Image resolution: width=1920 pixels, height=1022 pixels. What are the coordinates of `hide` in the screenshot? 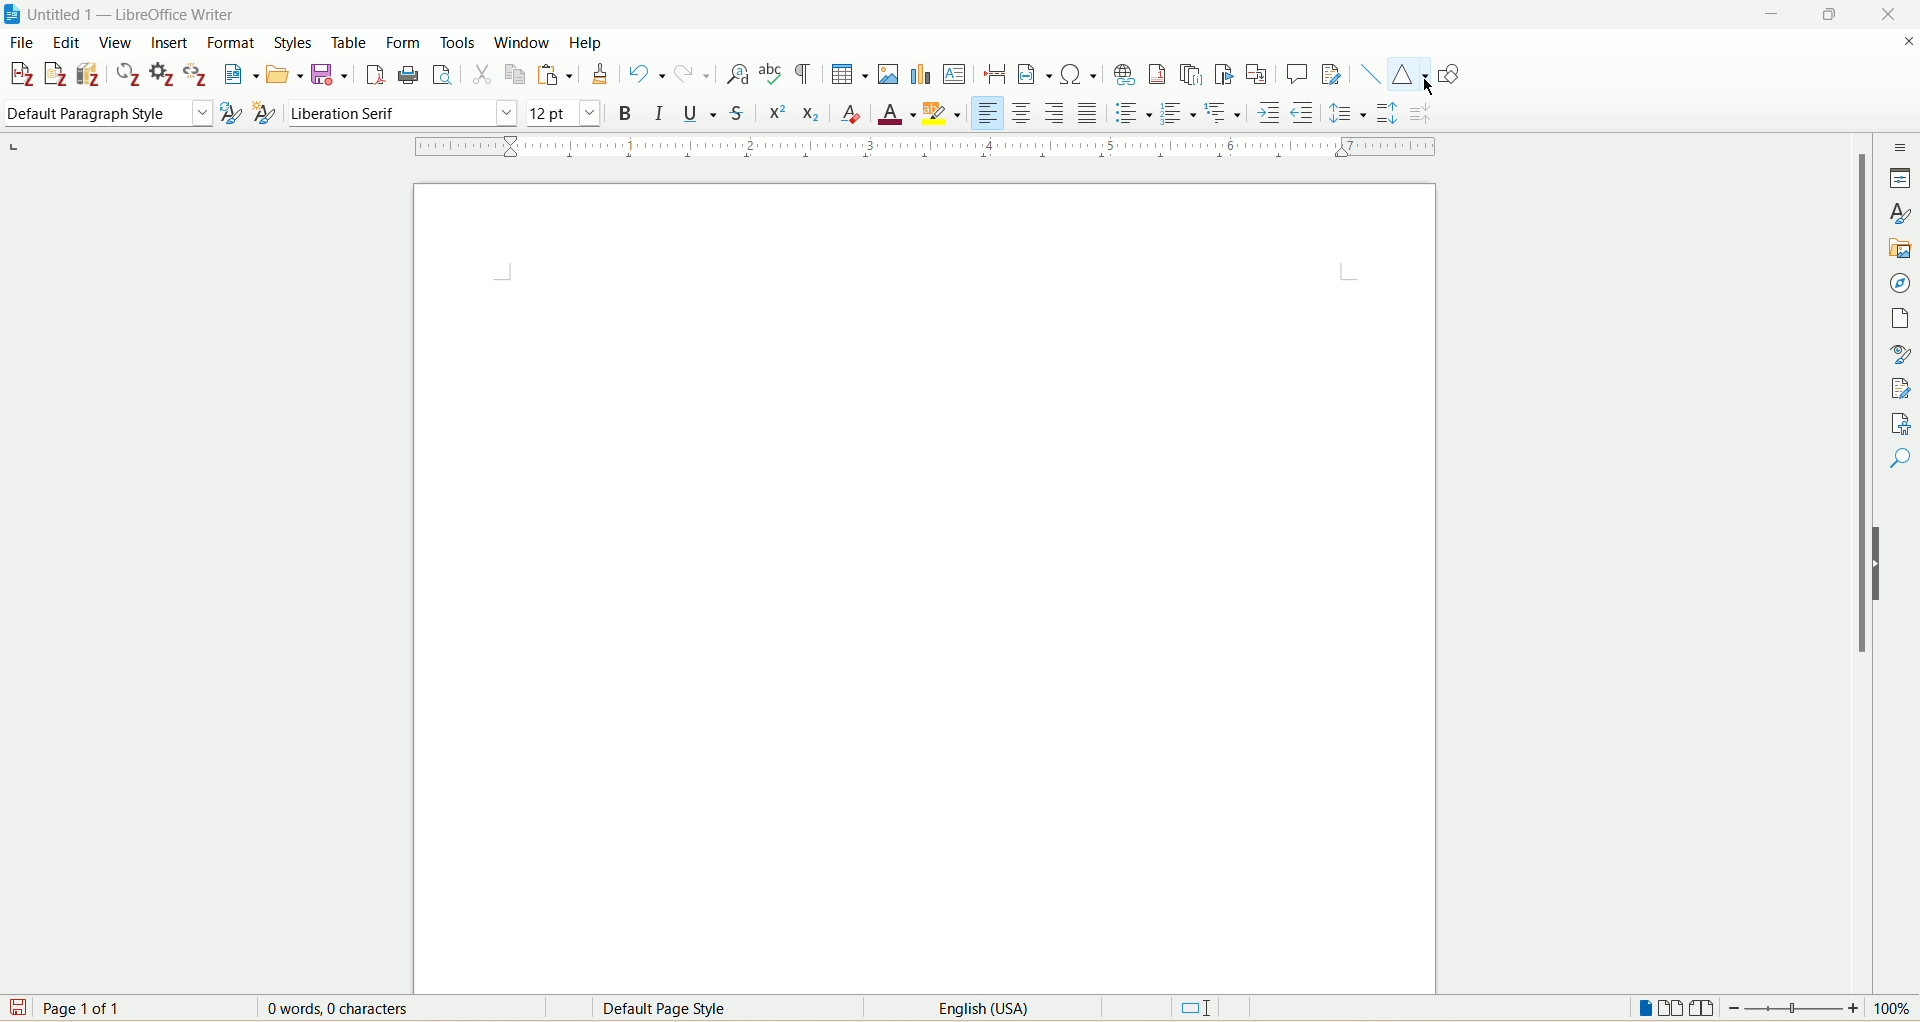 It's located at (1885, 563).